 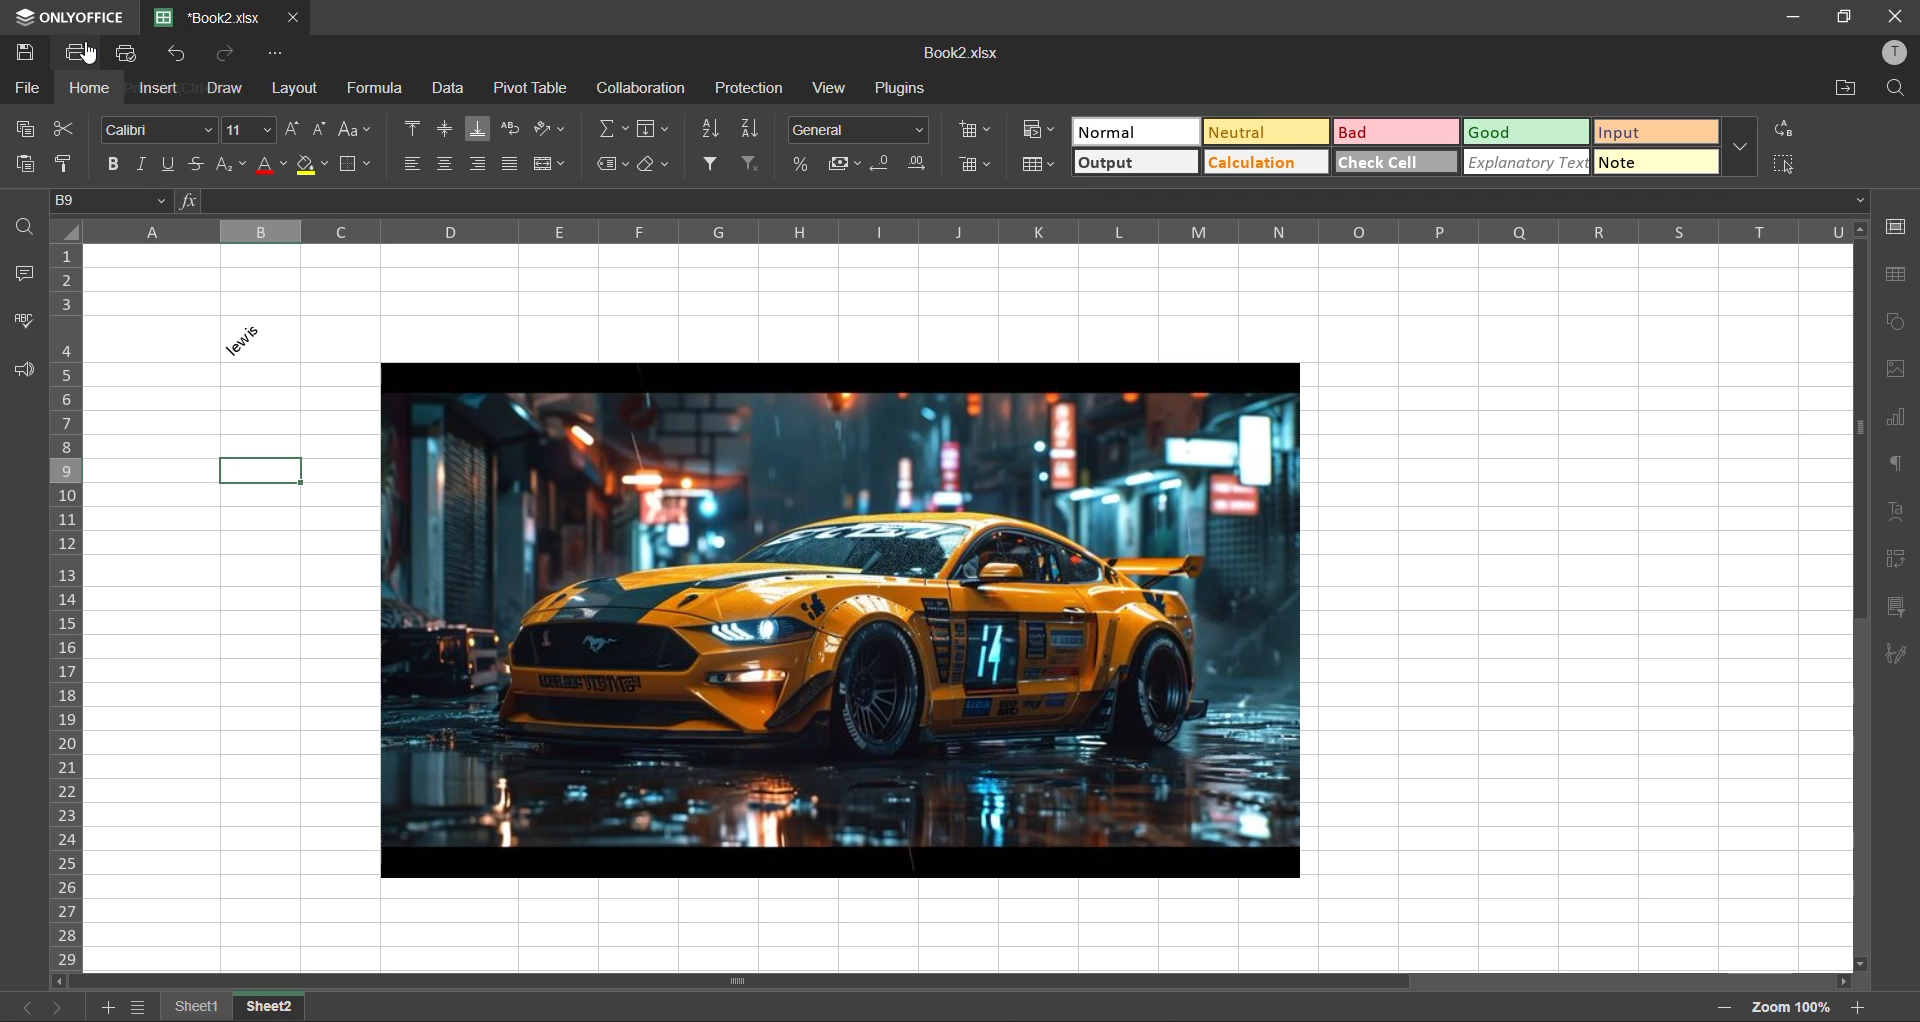 What do you see at coordinates (709, 165) in the screenshot?
I see `filter` at bounding box center [709, 165].